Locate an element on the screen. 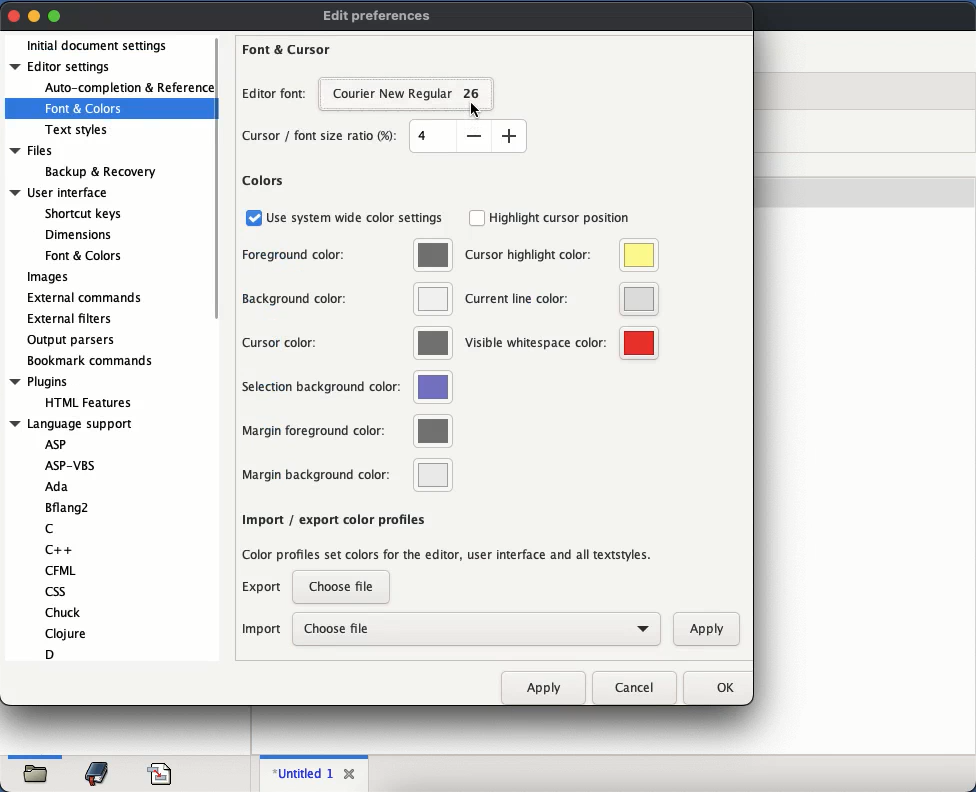 The width and height of the screenshot is (976, 792). font and colors is located at coordinates (85, 106).